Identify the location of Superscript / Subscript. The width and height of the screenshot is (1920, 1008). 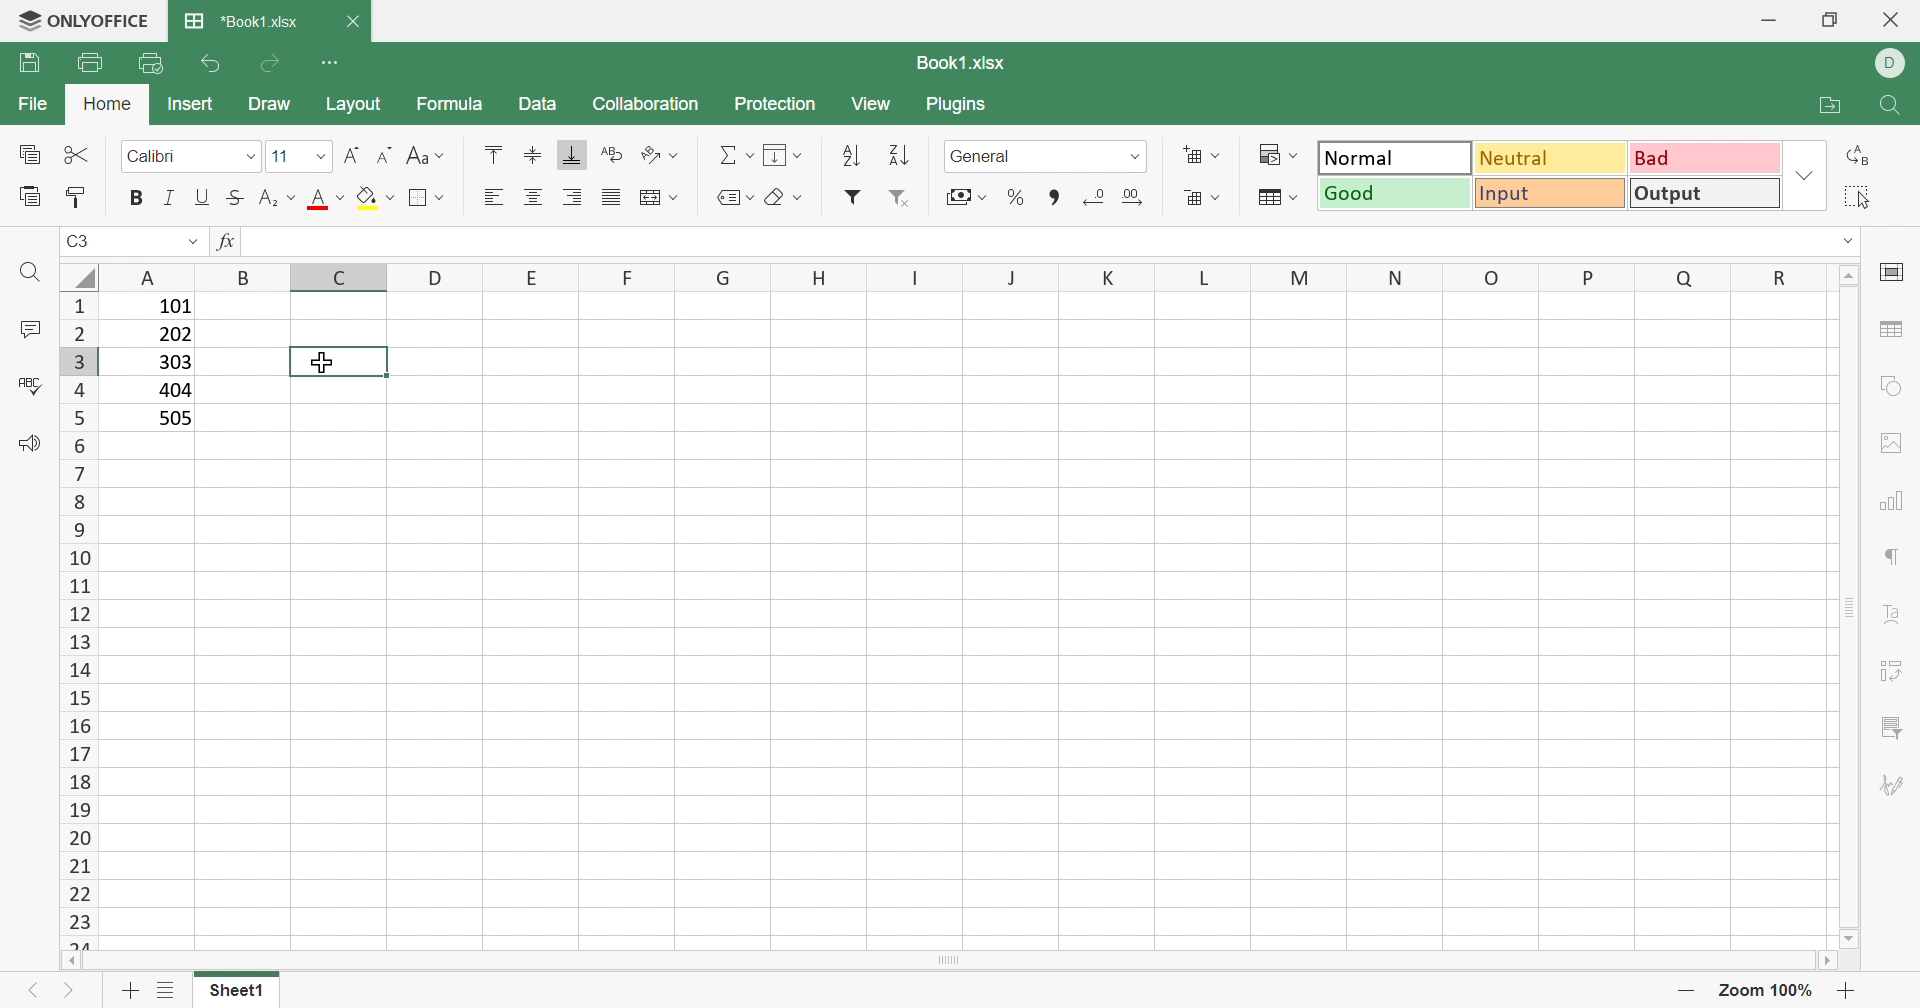
(278, 201).